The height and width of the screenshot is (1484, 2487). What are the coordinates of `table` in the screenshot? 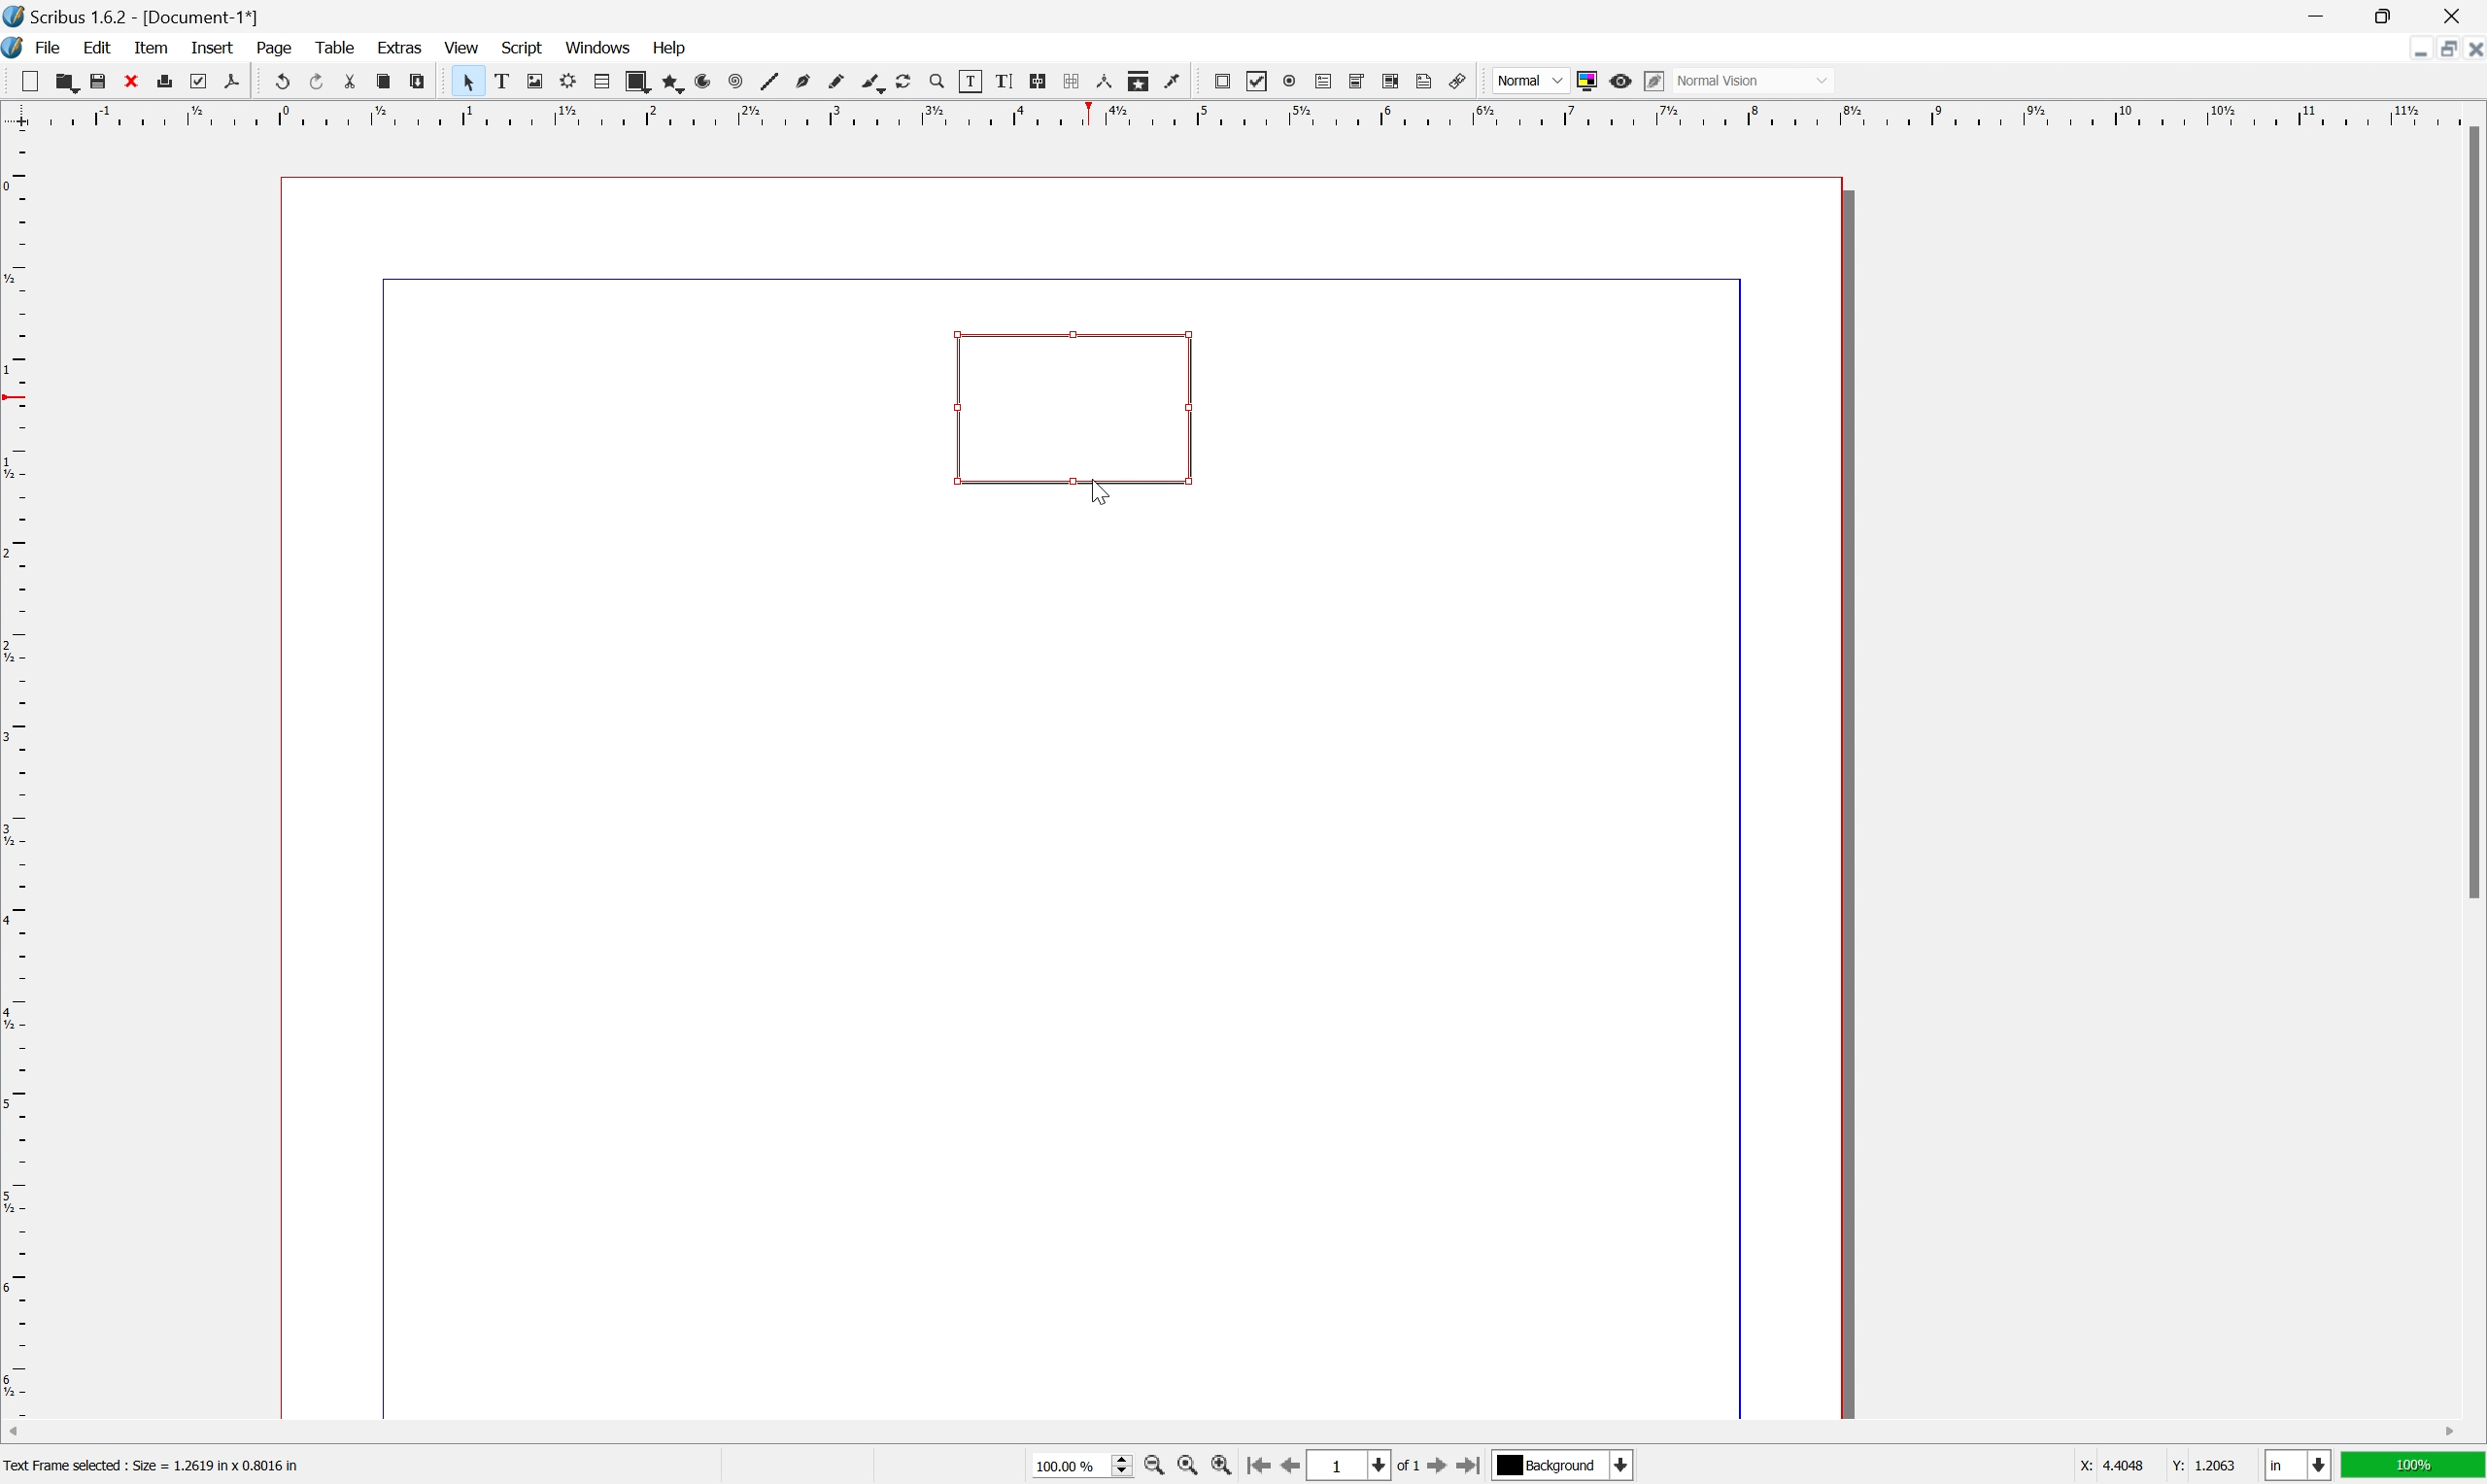 It's located at (600, 82).